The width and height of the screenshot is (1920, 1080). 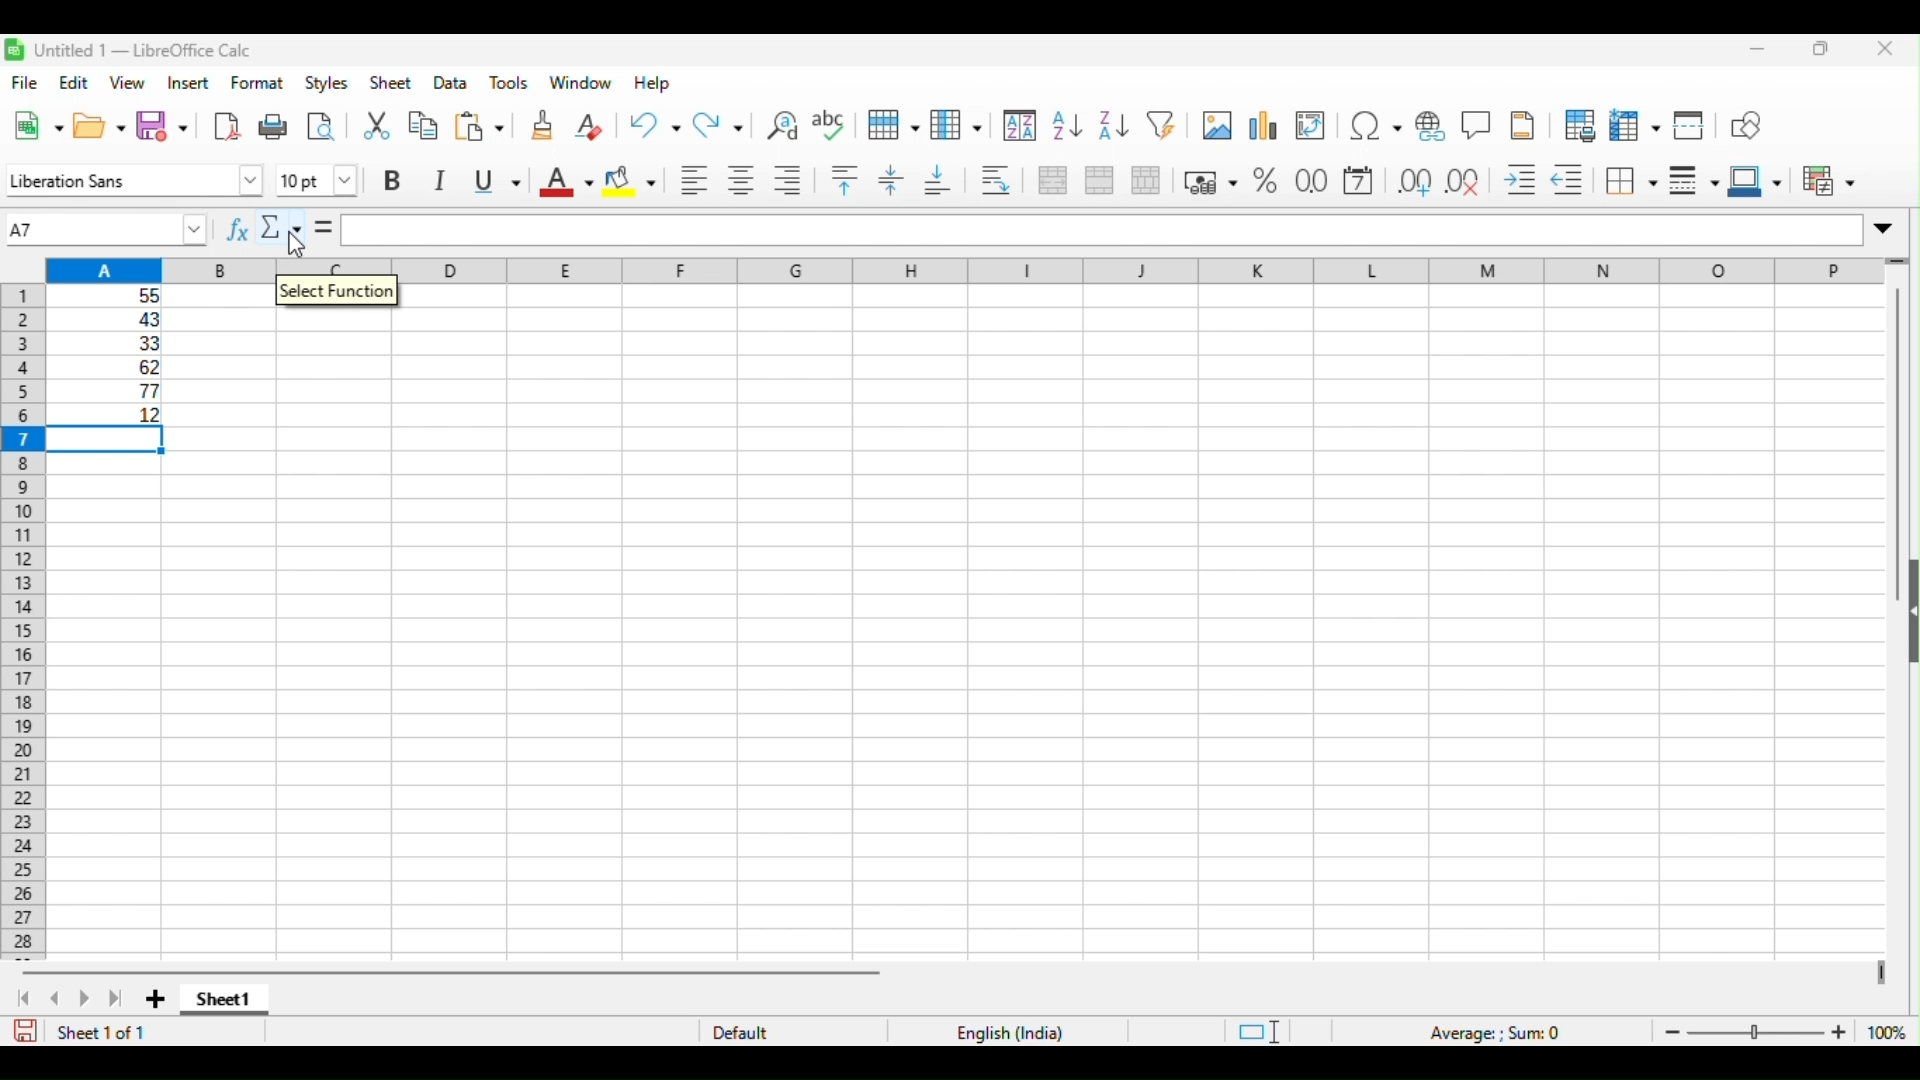 I want to click on sort, so click(x=1019, y=125).